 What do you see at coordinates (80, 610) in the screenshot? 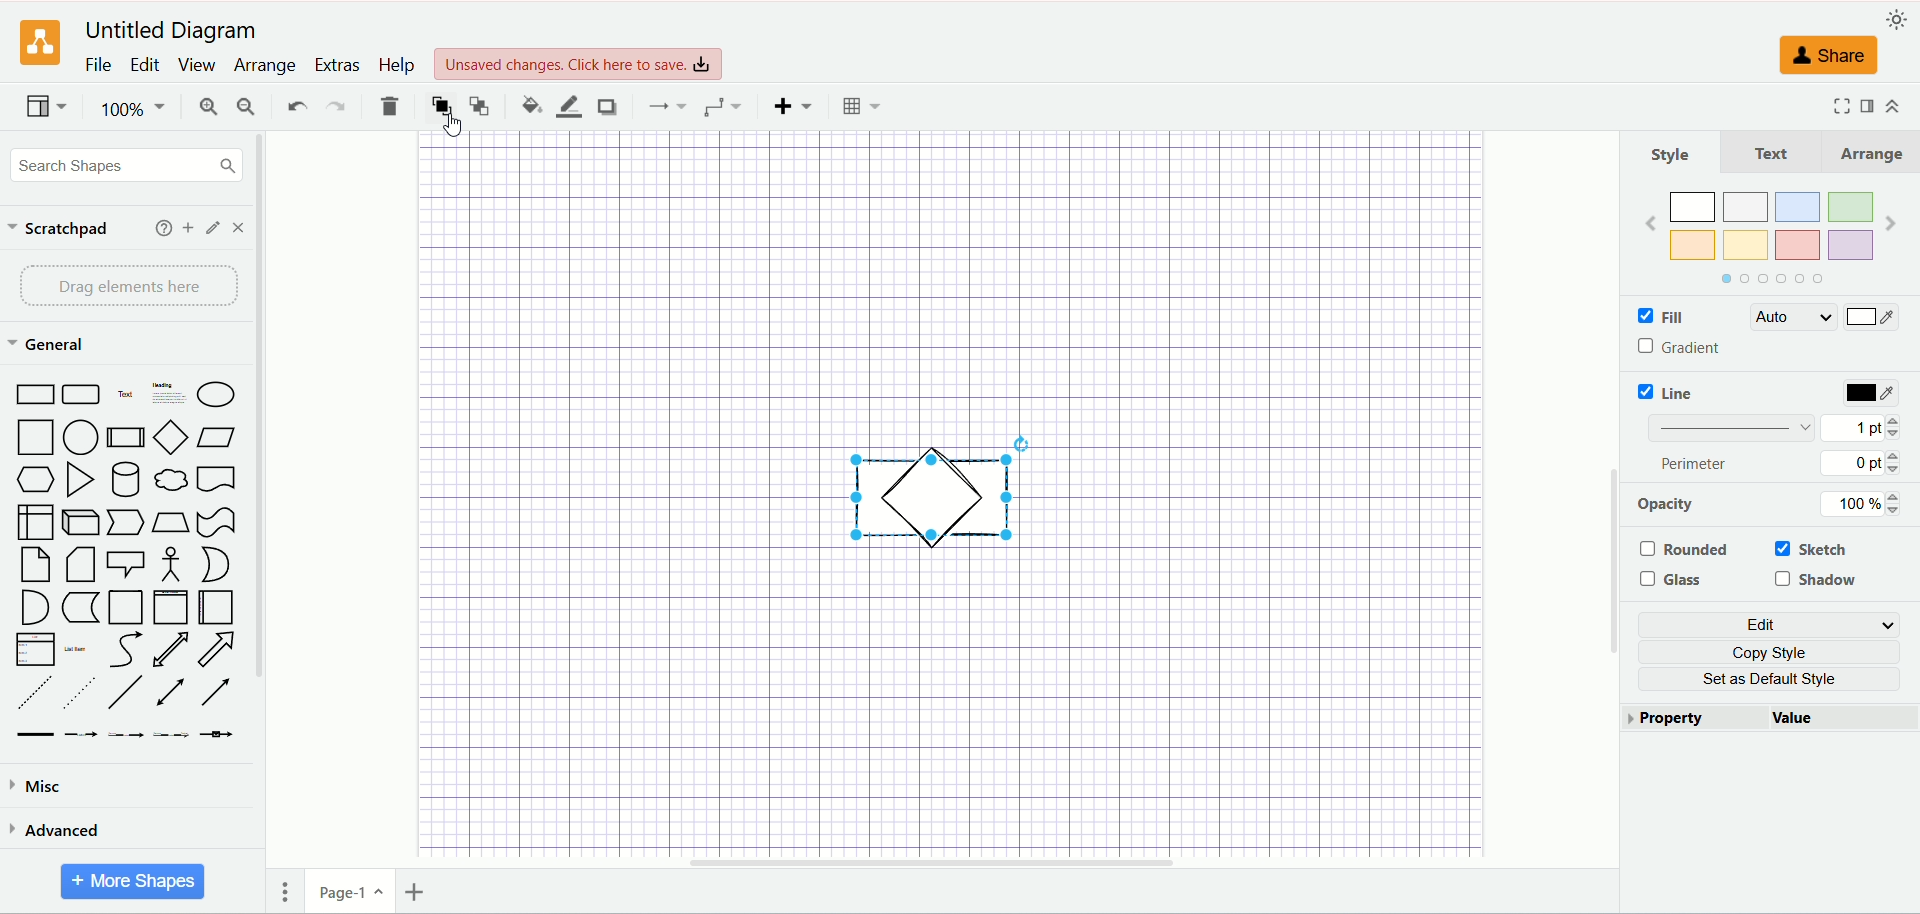
I see `Data storage` at bounding box center [80, 610].